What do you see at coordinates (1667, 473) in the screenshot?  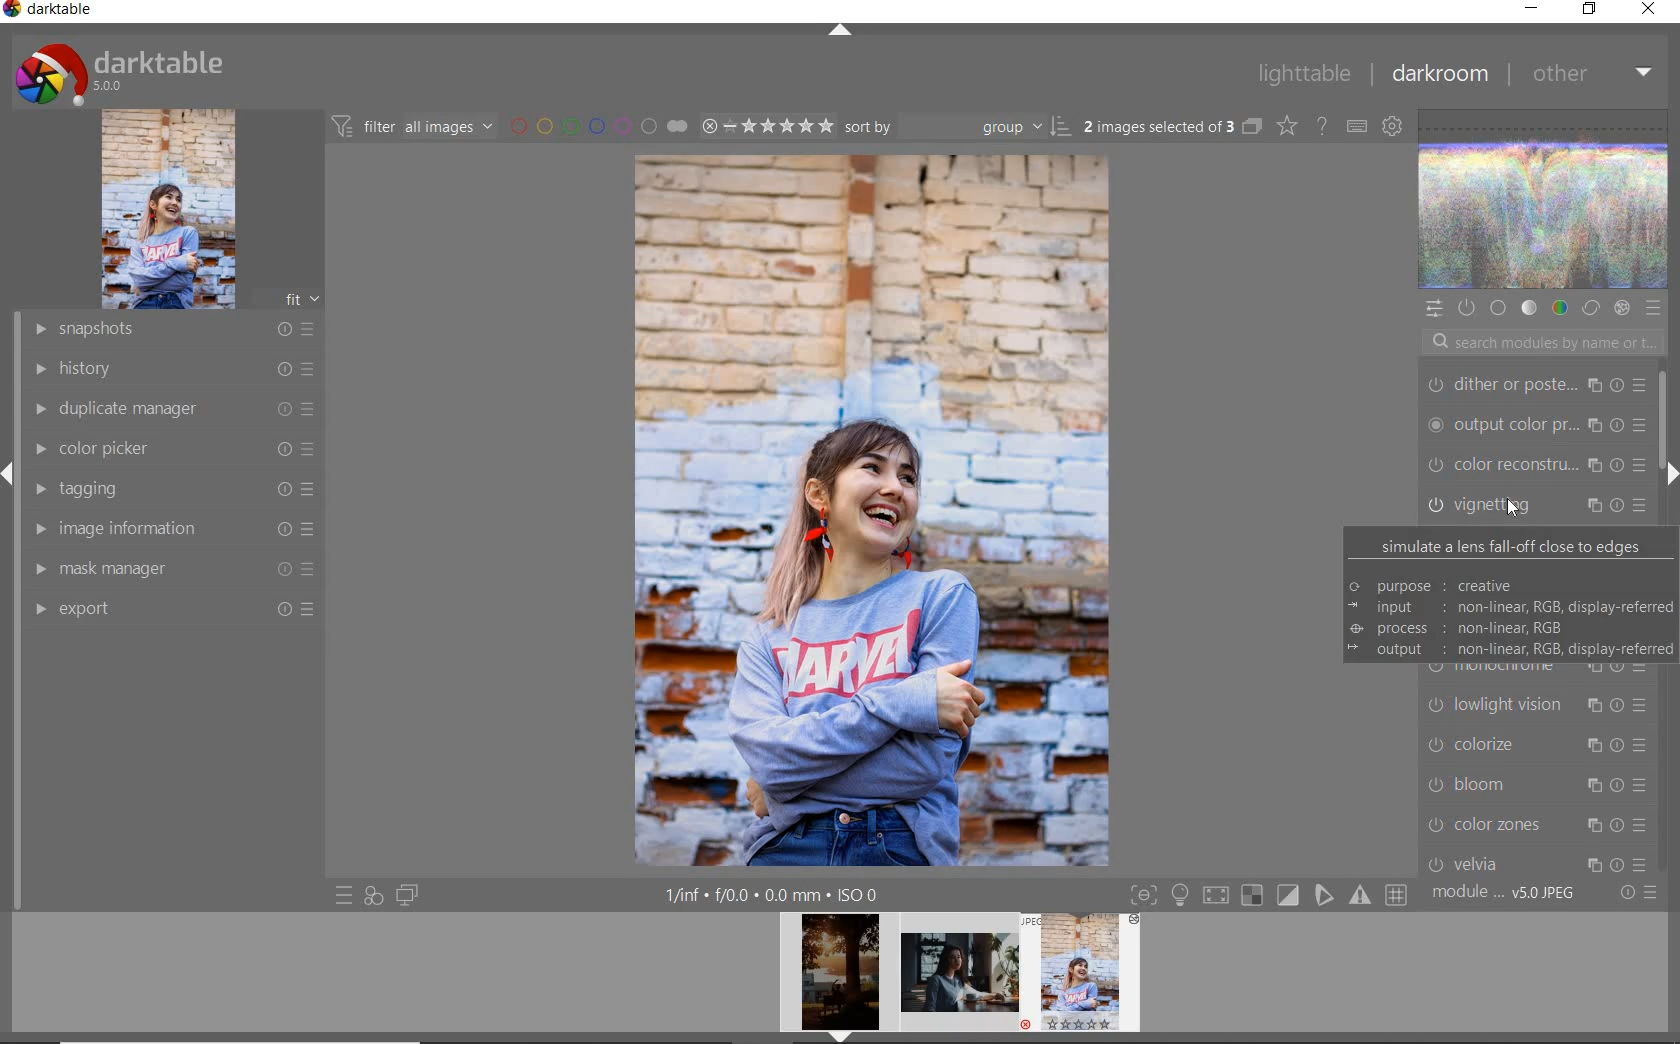 I see `expand/collapse` at bounding box center [1667, 473].